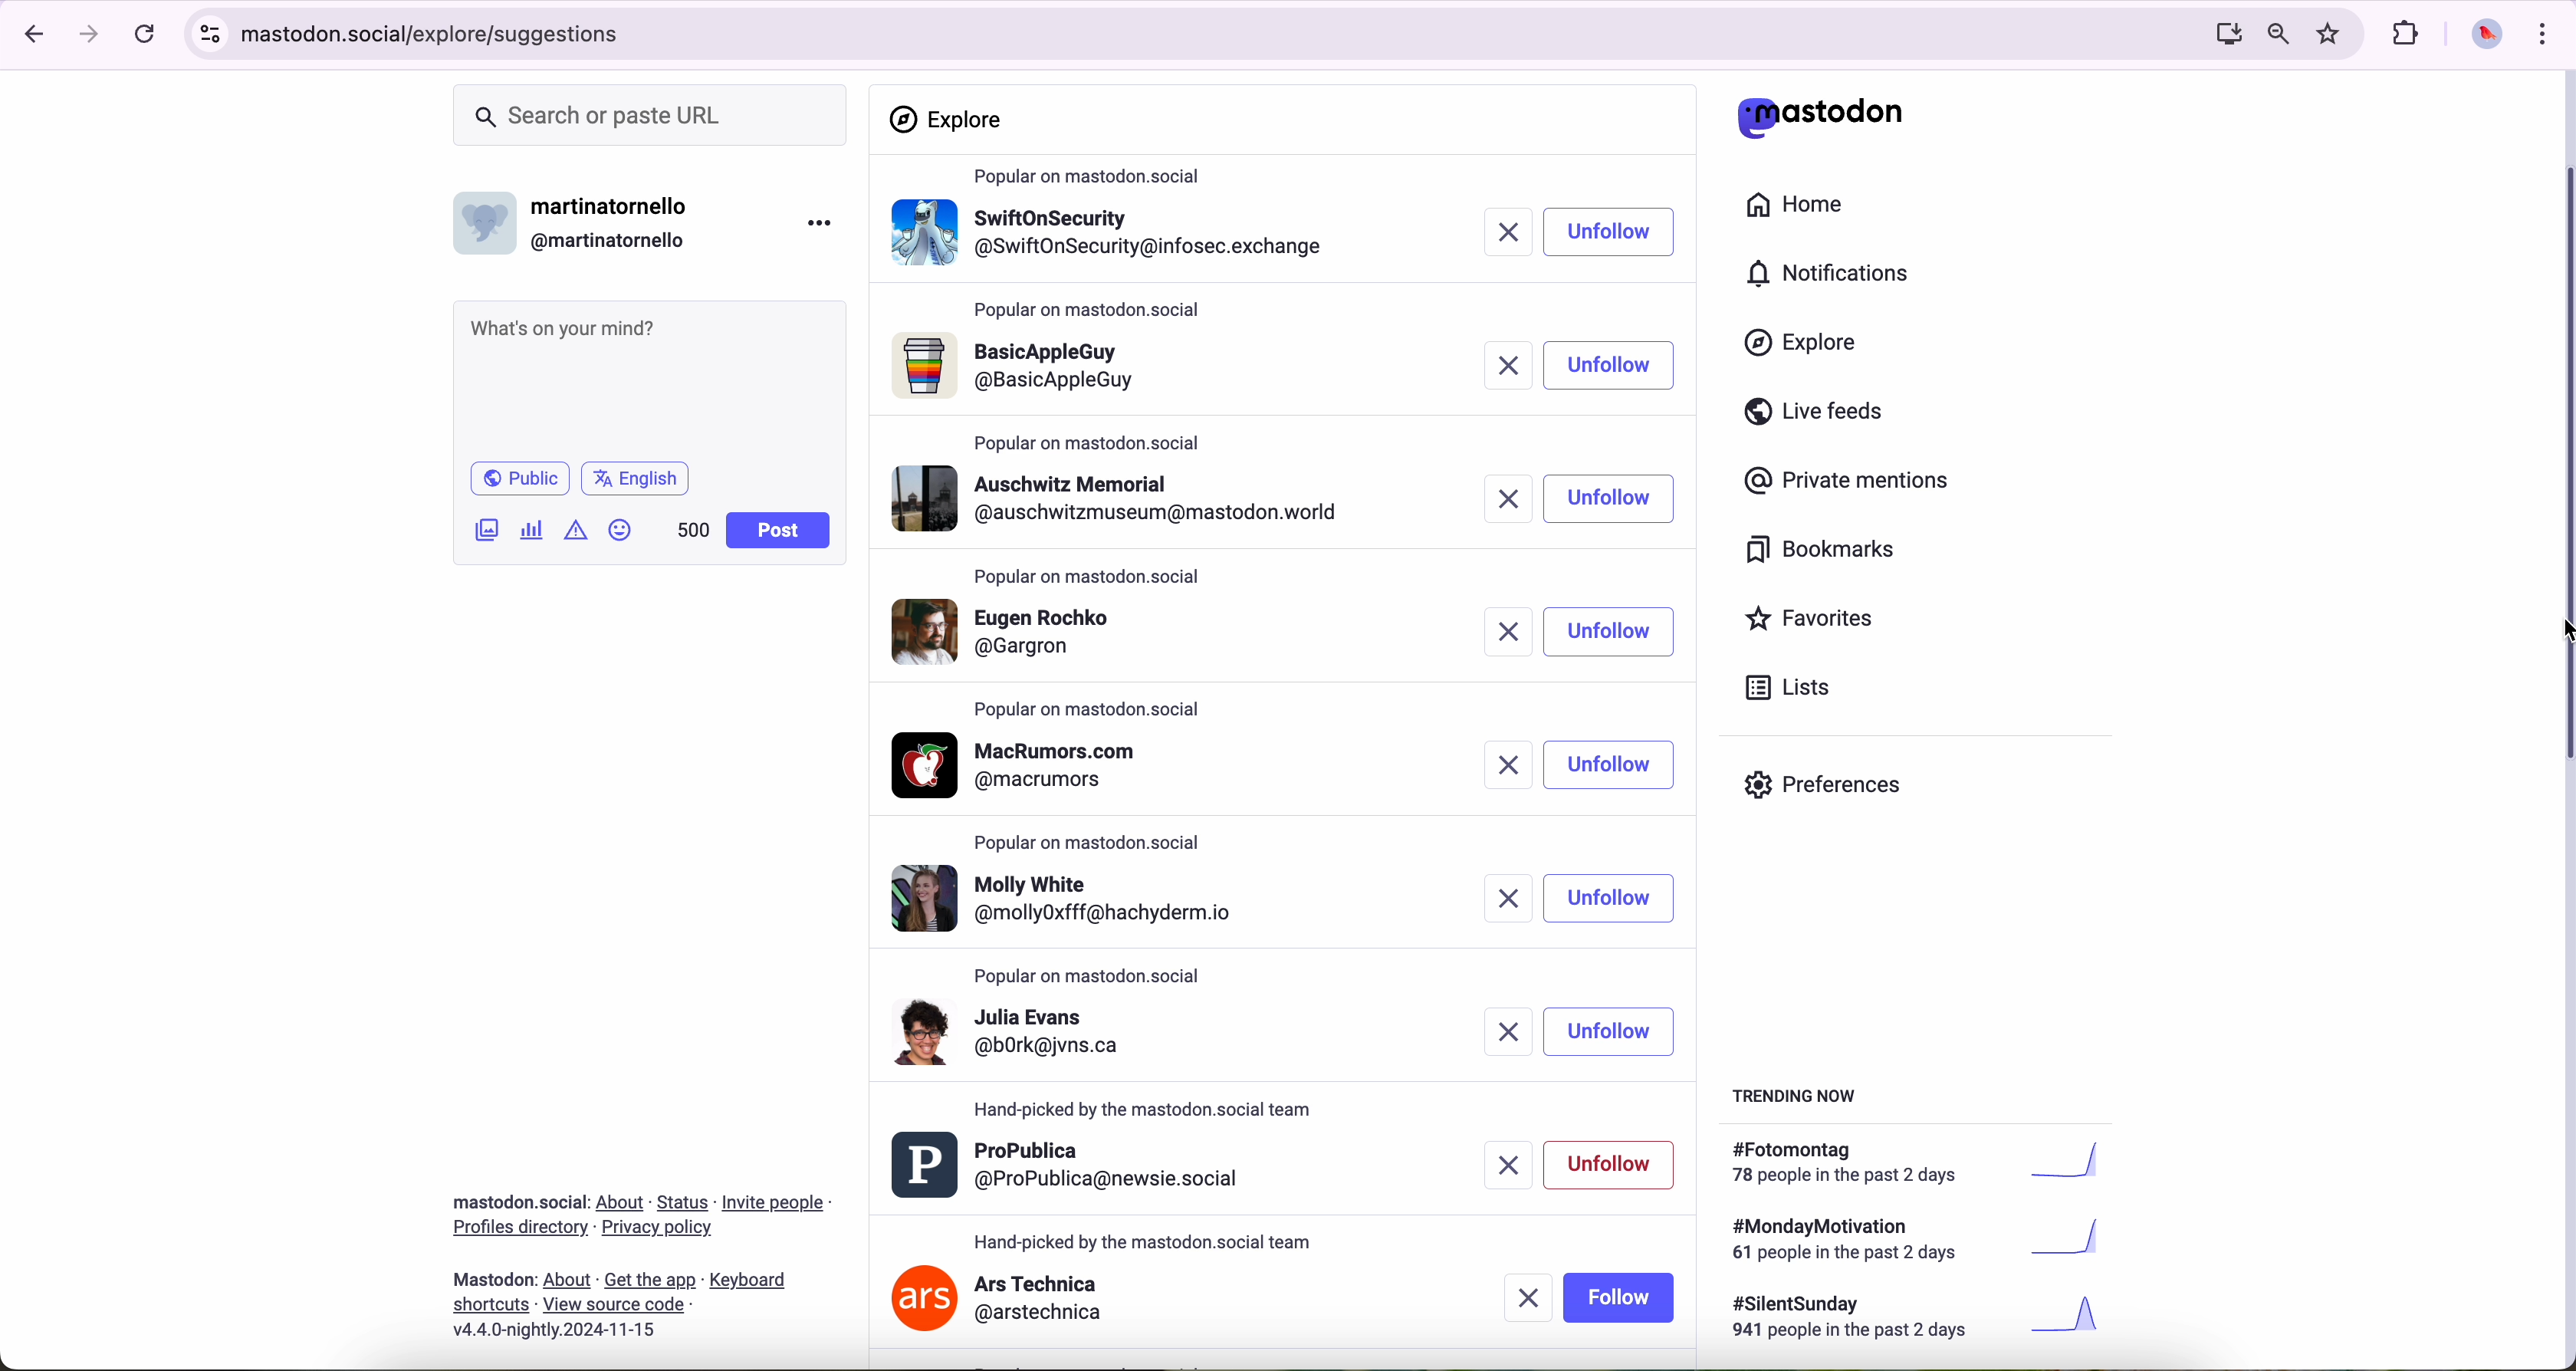 The width and height of the screenshot is (2576, 1371). What do you see at coordinates (1112, 636) in the screenshot?
I see `profile` at bounding box center [1112, 636].